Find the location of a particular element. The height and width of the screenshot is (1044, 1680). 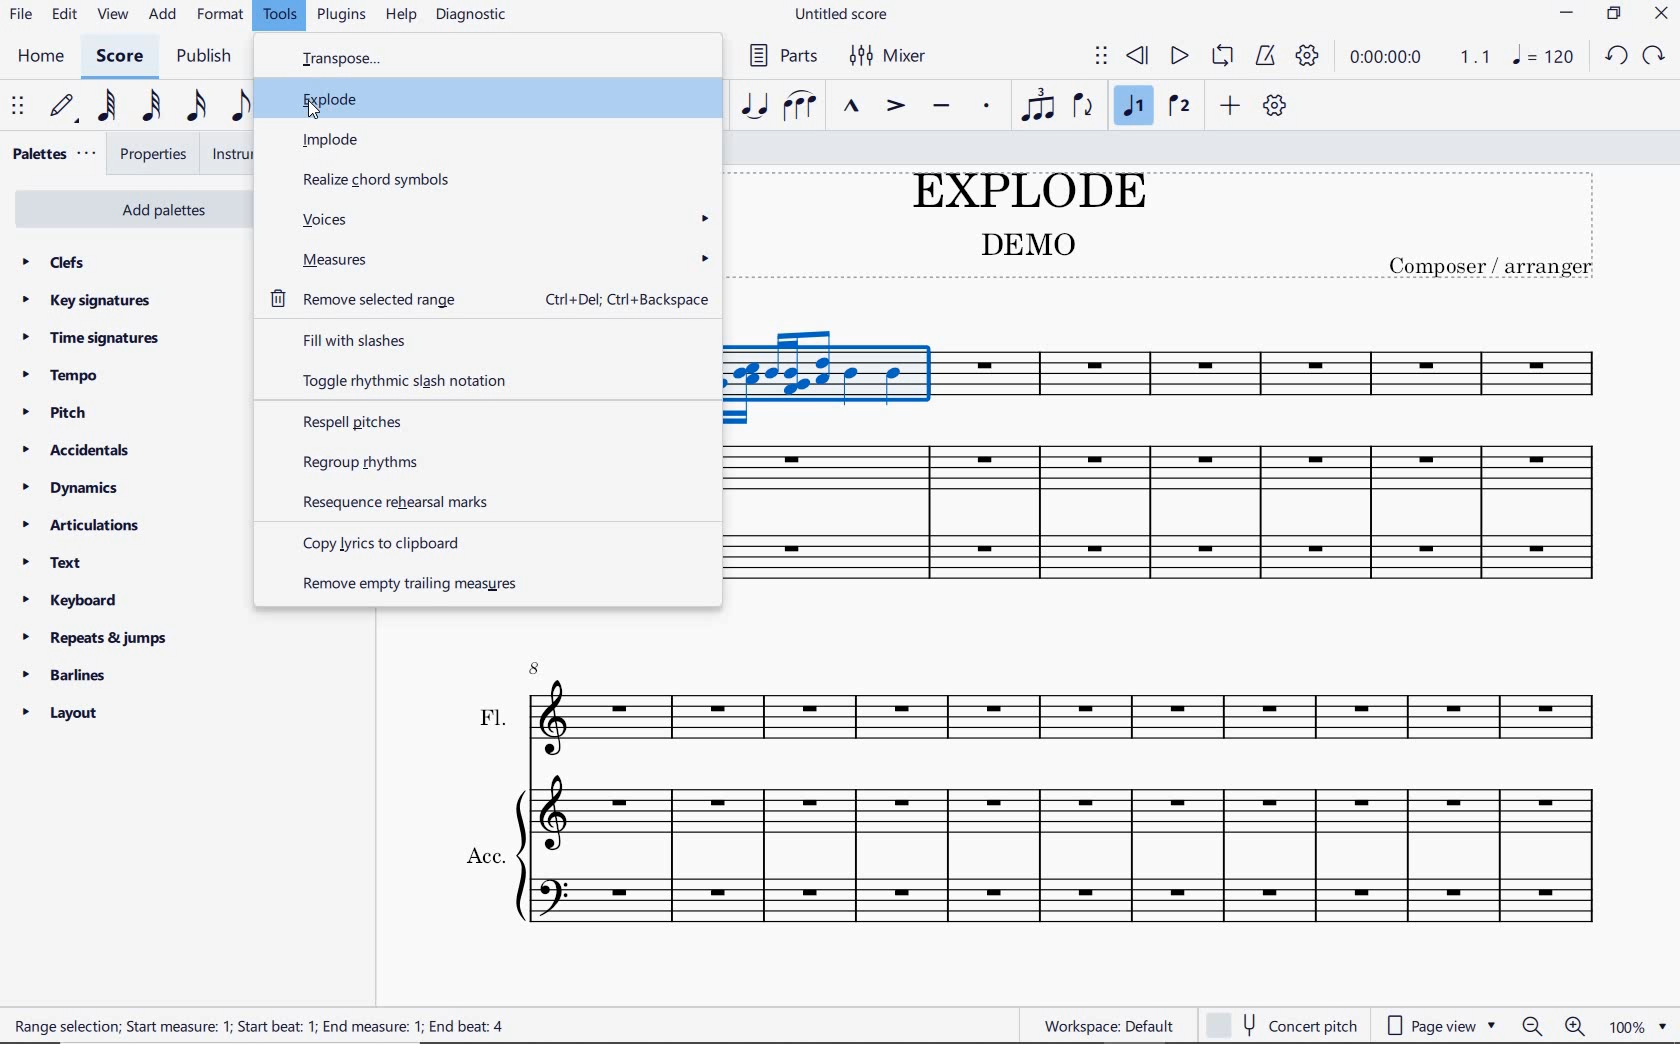

regroup rhythms is located at coordinates (487, 461).